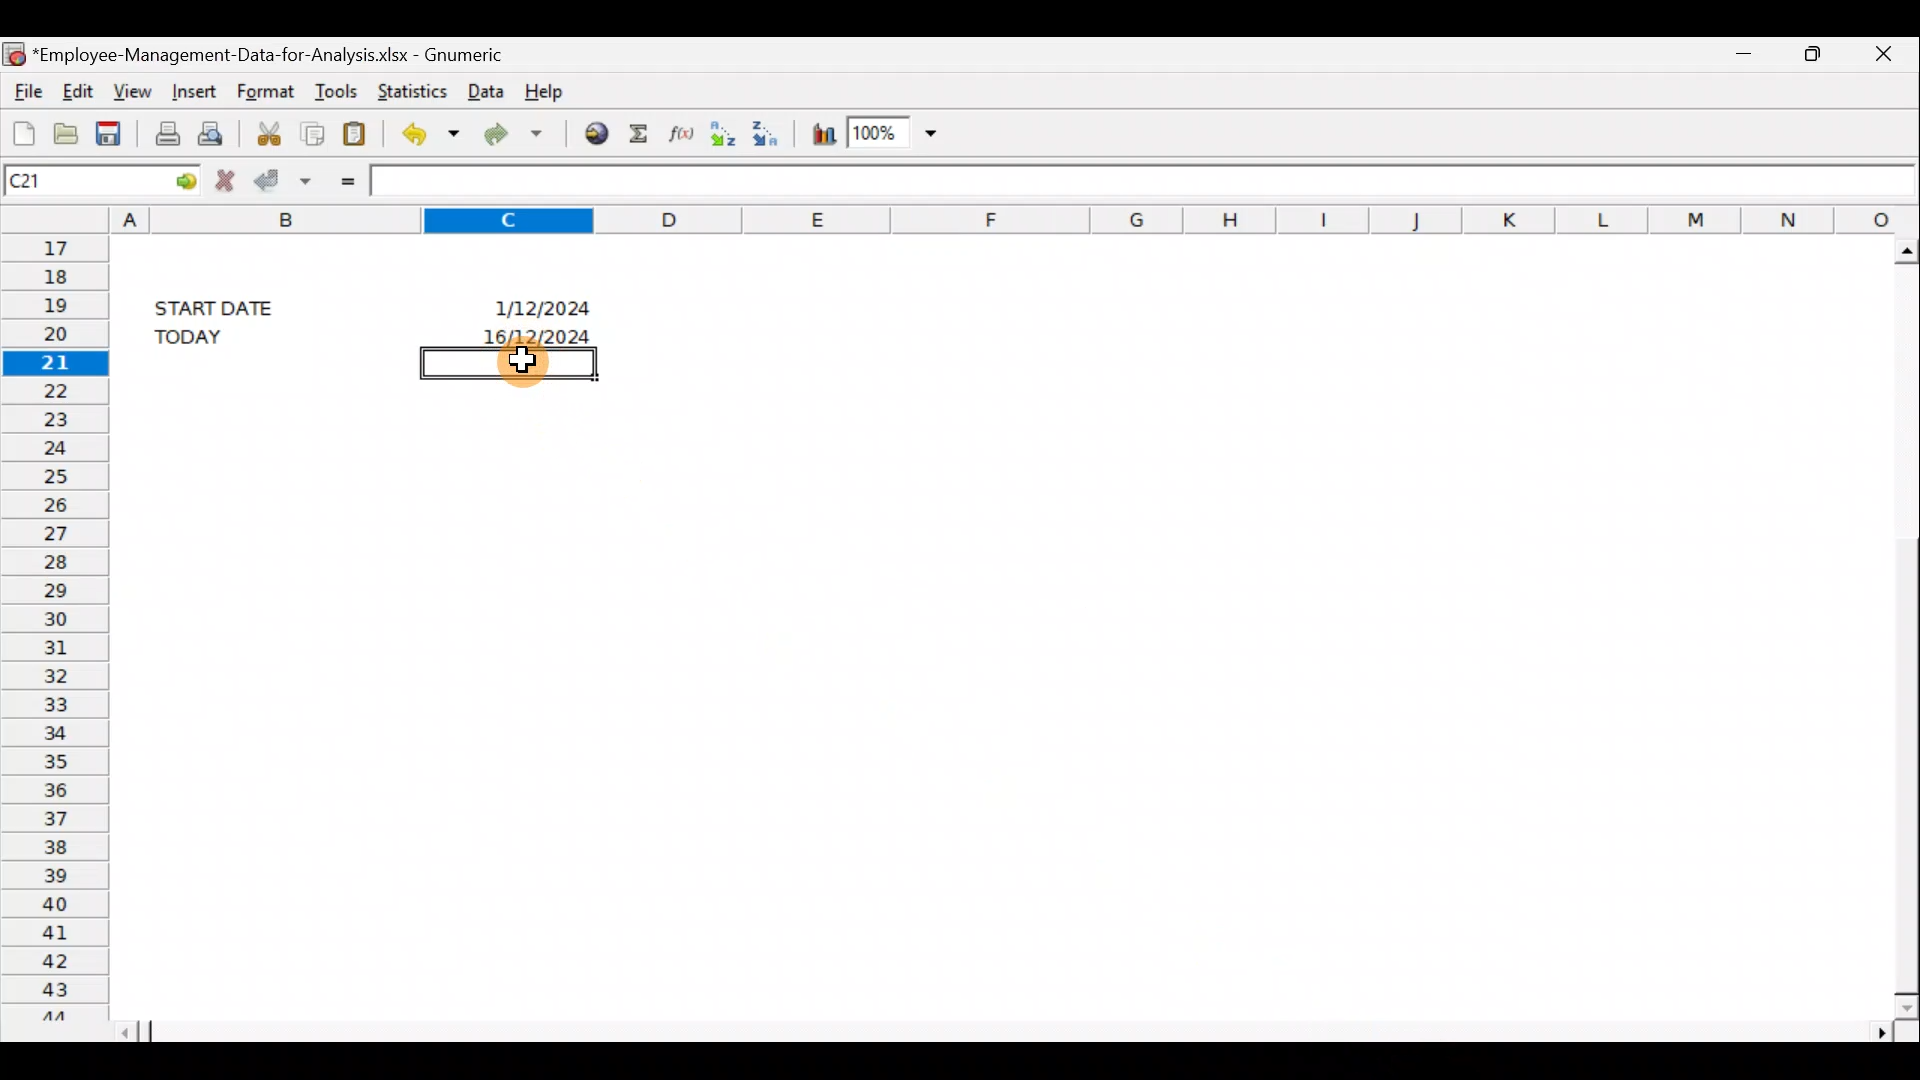 The width and height of the screenshot is (1920, 1080). What do you see at coordinates (822, 130) in the screenshot?
I see `Insert a chart` at bounding box center [822, 130].